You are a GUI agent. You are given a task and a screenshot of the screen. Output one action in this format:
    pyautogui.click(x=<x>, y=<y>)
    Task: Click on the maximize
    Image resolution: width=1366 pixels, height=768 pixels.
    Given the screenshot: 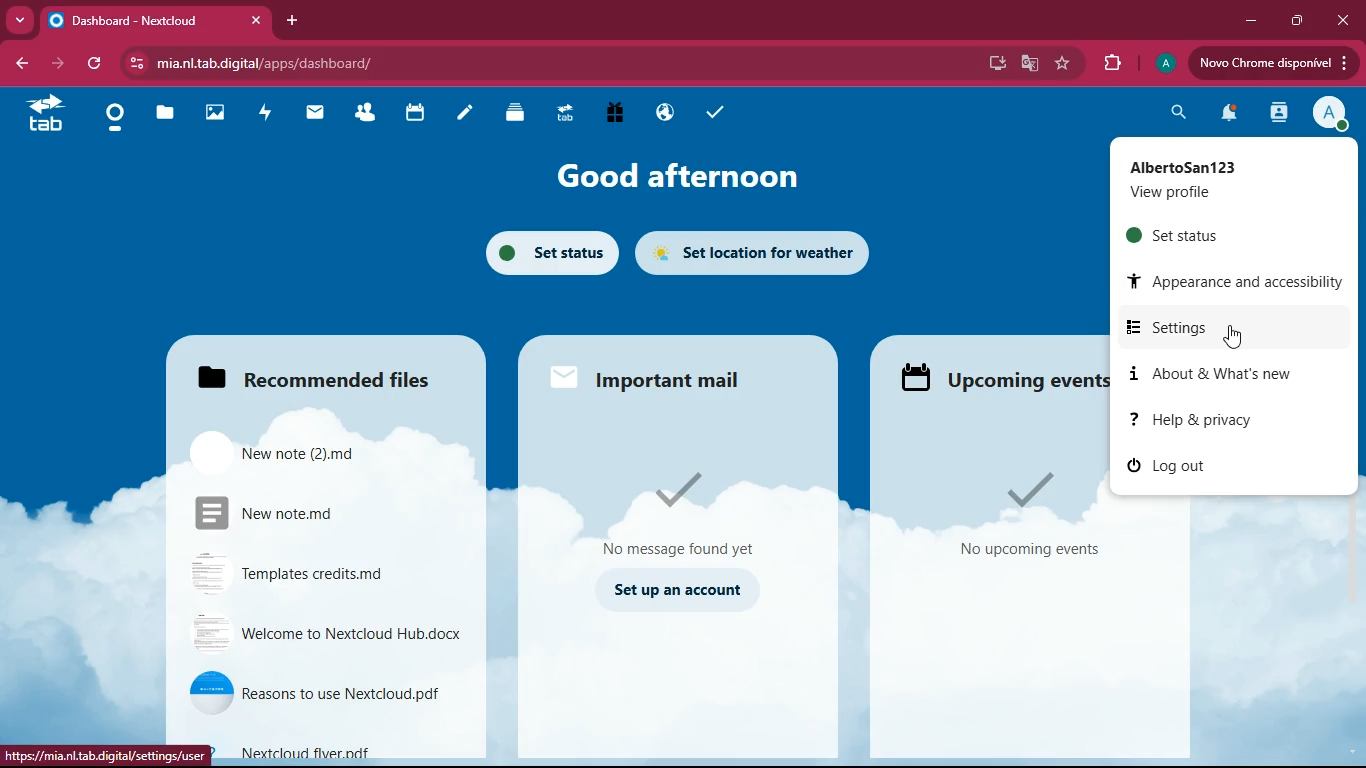 What is the action you would take?
    pyautogui.click(x=1299, y=22)
    